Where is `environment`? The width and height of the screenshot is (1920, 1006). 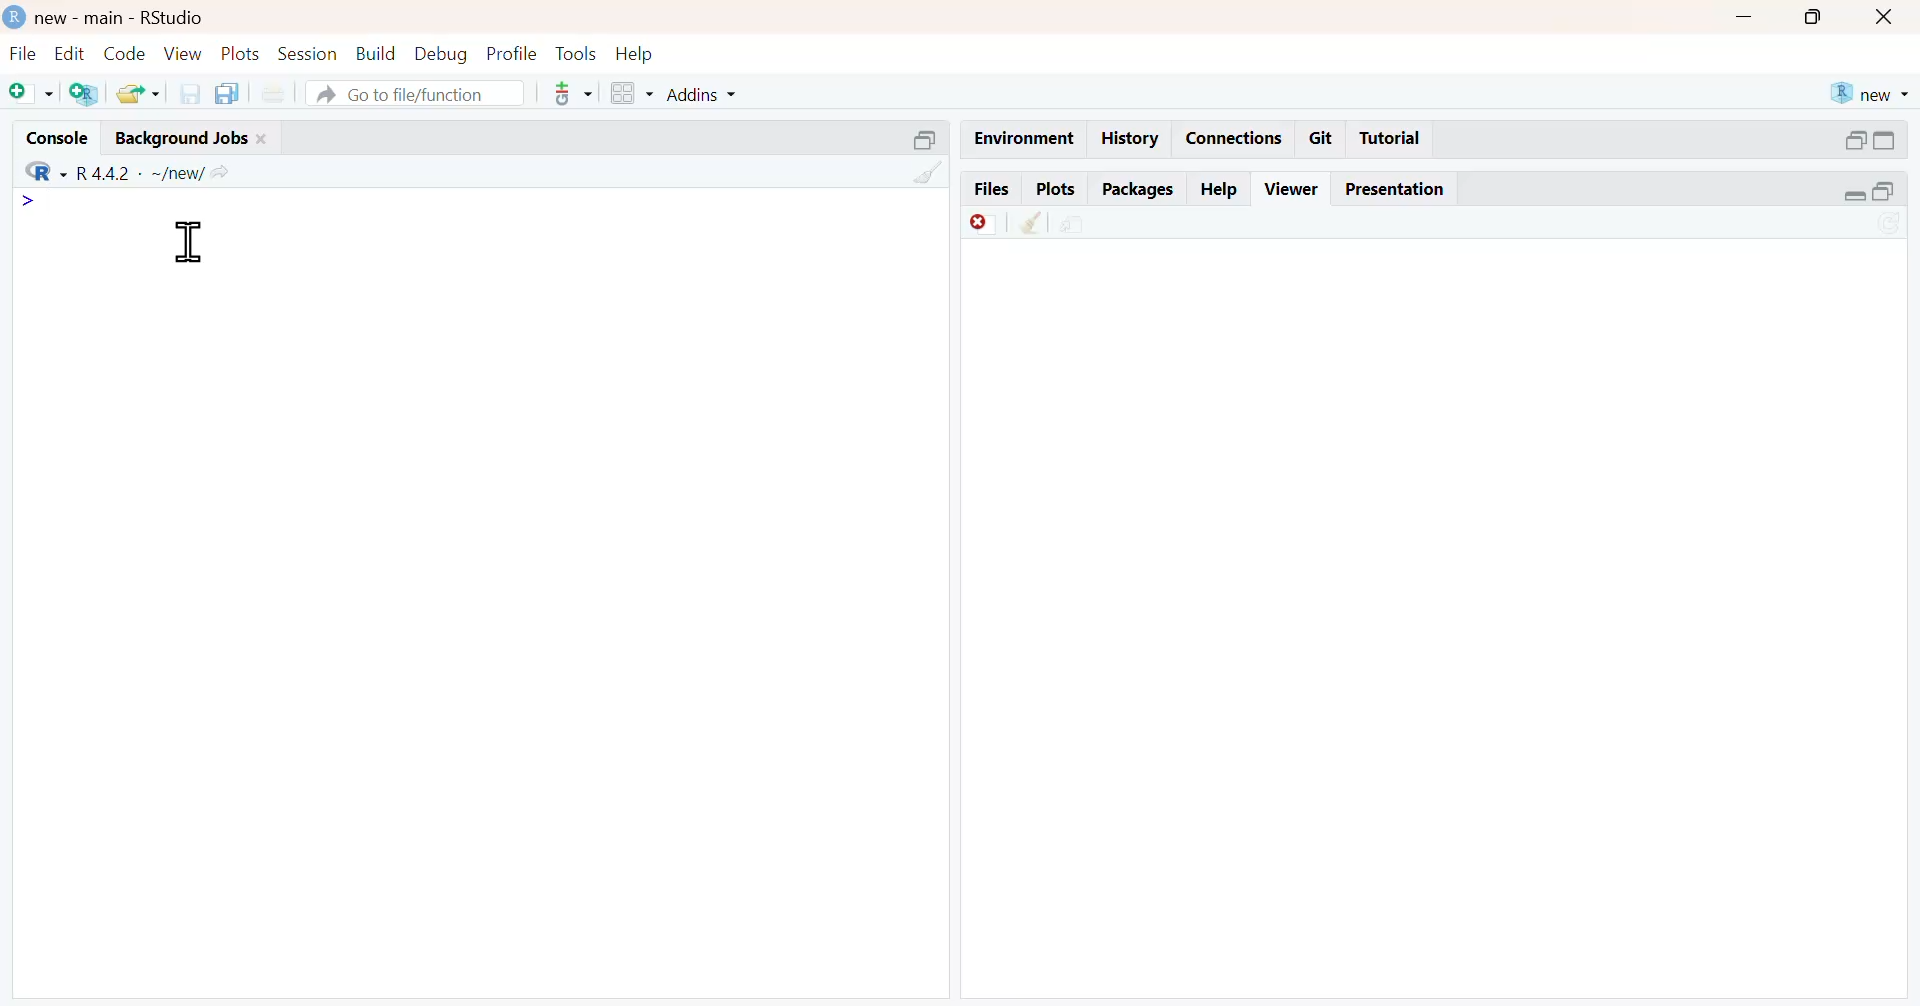 environment is located at coordinates (1020, 137).